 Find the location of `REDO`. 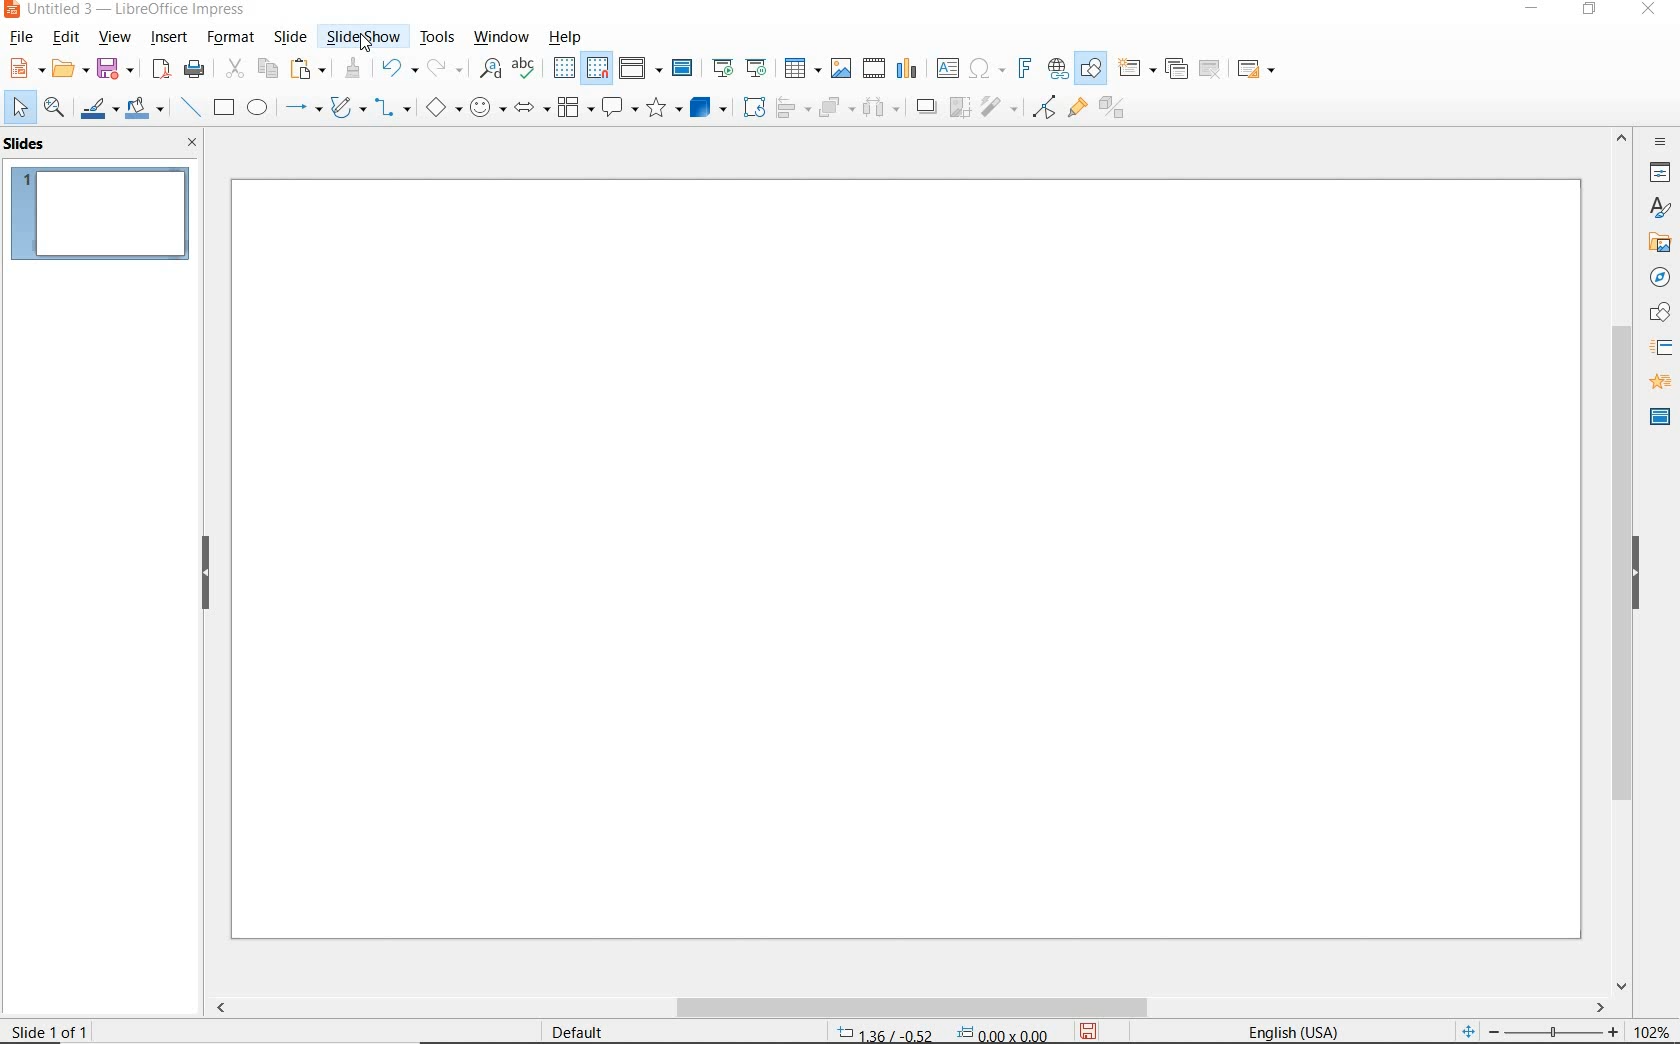

REDO is located at coordinates (443, 68).